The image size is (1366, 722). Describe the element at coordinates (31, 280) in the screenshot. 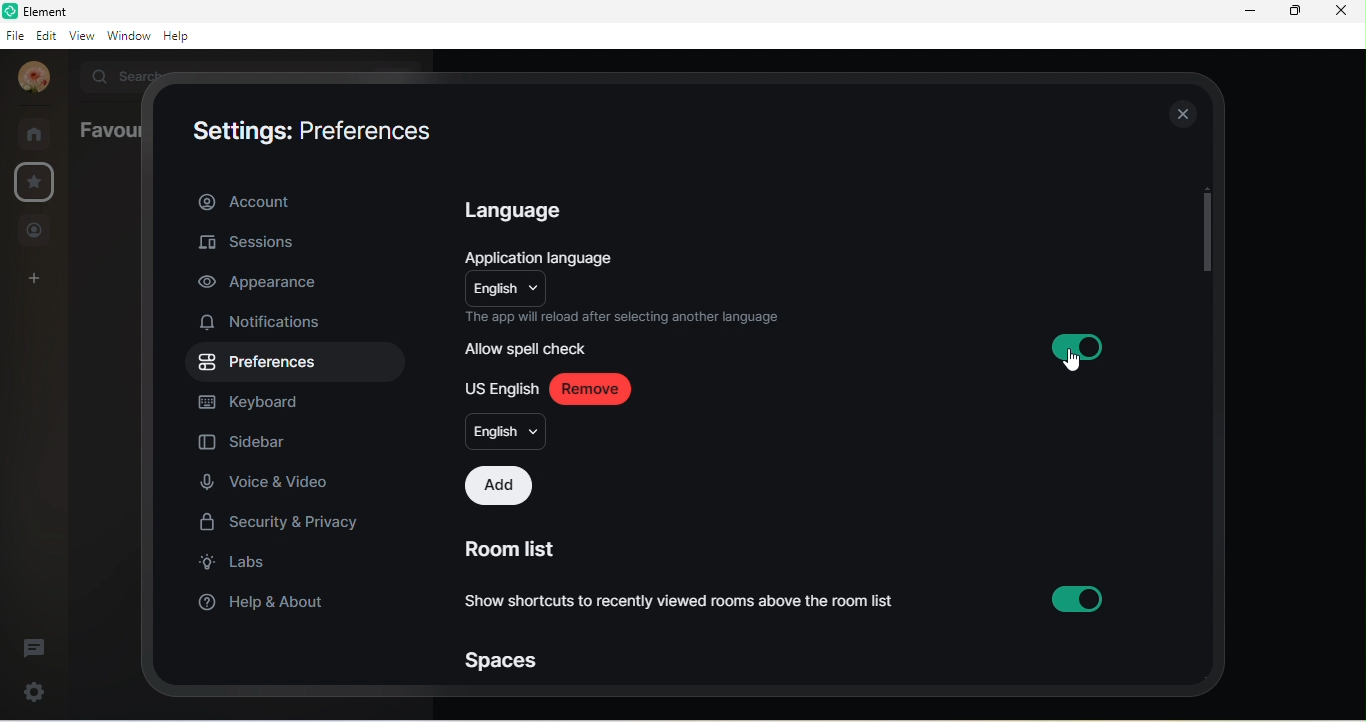

I see `create a space` at that location.